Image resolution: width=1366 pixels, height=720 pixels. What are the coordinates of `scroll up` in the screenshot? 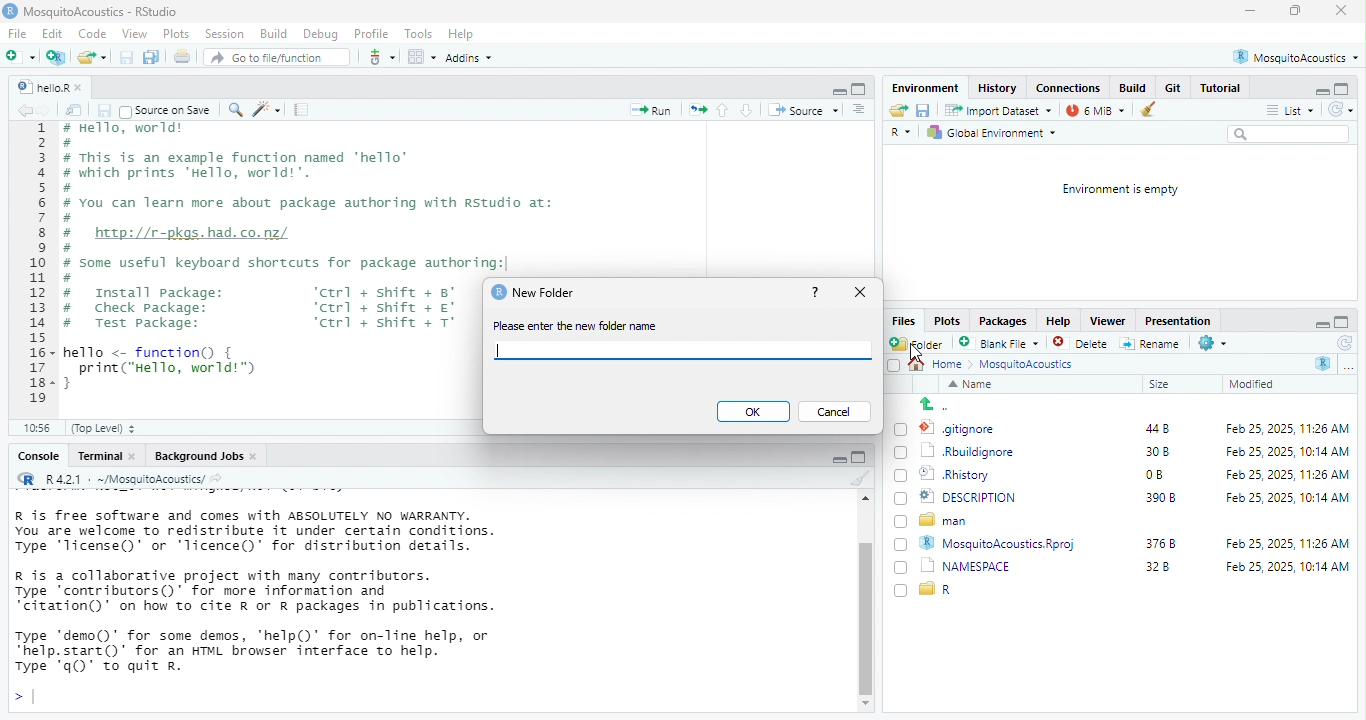 It's located at (863, 500).